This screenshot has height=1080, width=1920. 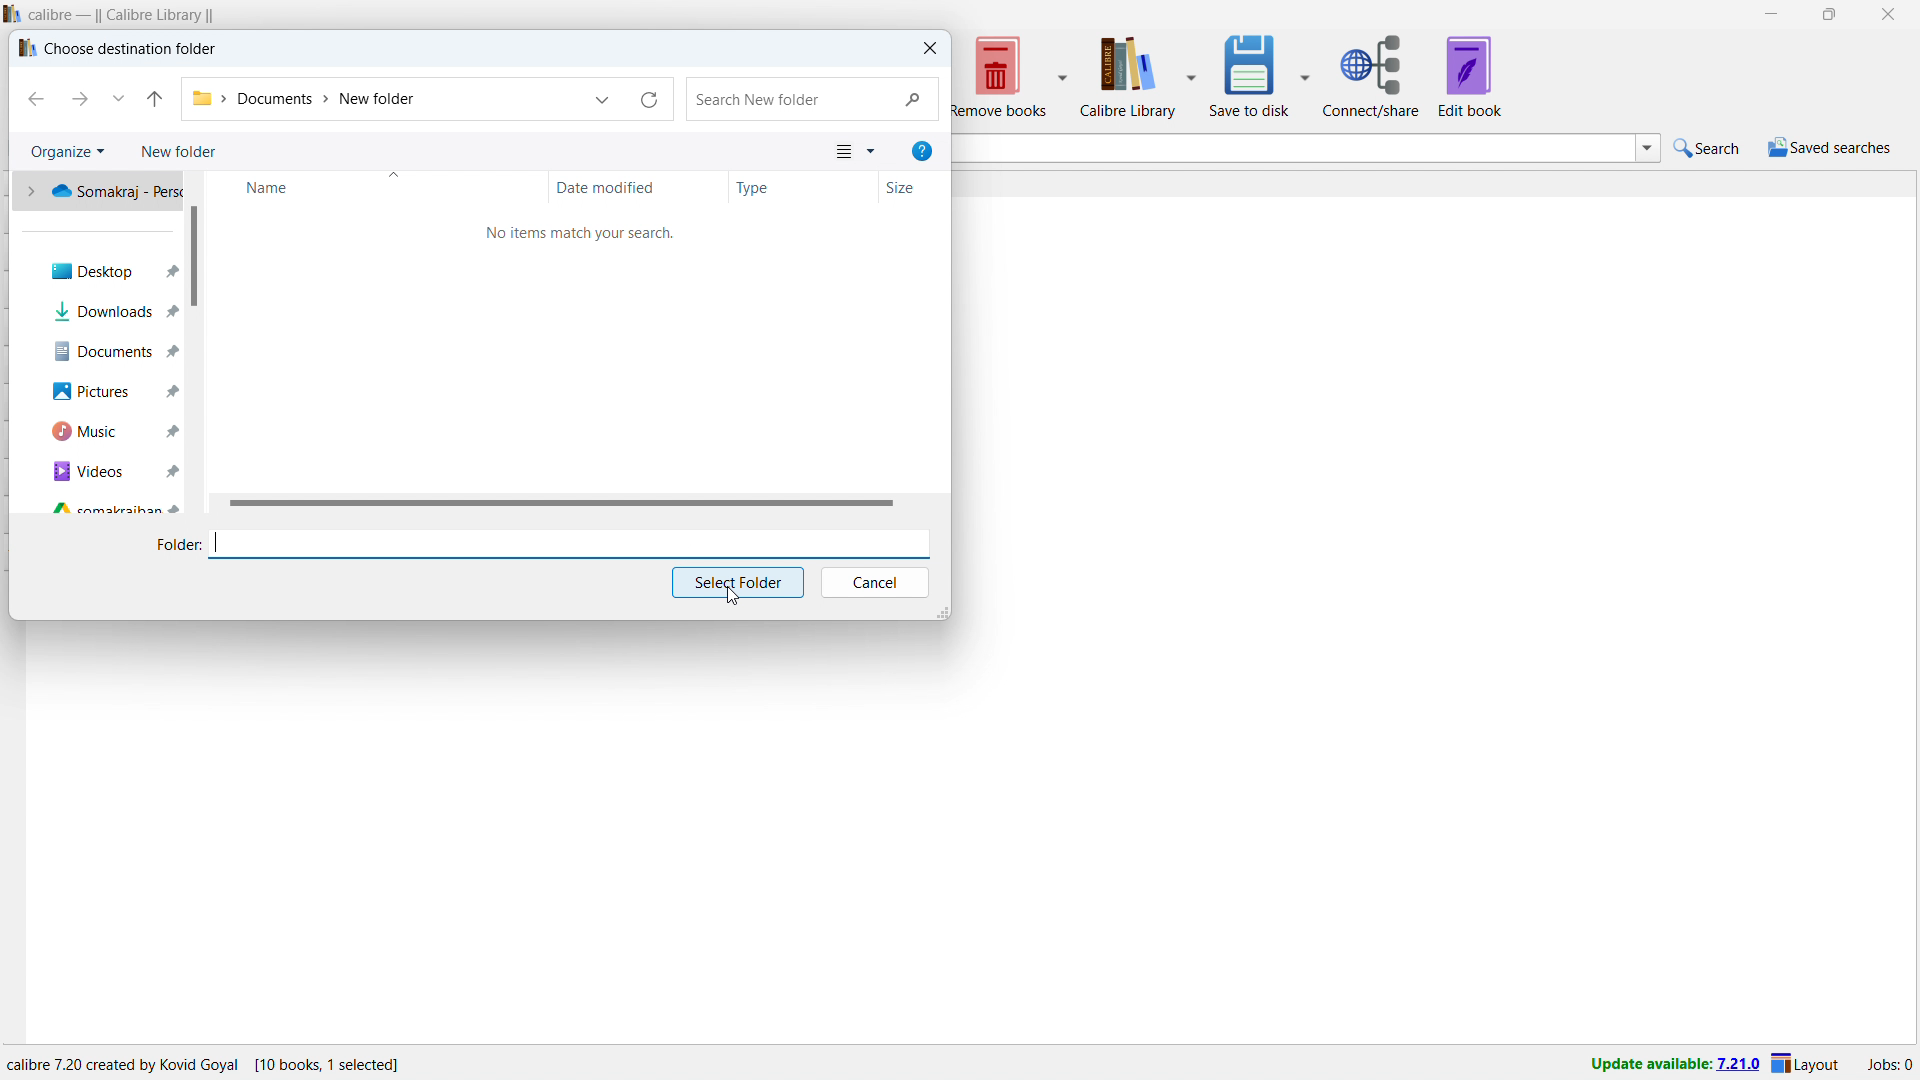 What do you see at coordinates (195, 256) in the screenshot?
I see `vertical scrollbar` at bounding box center [195, 256].